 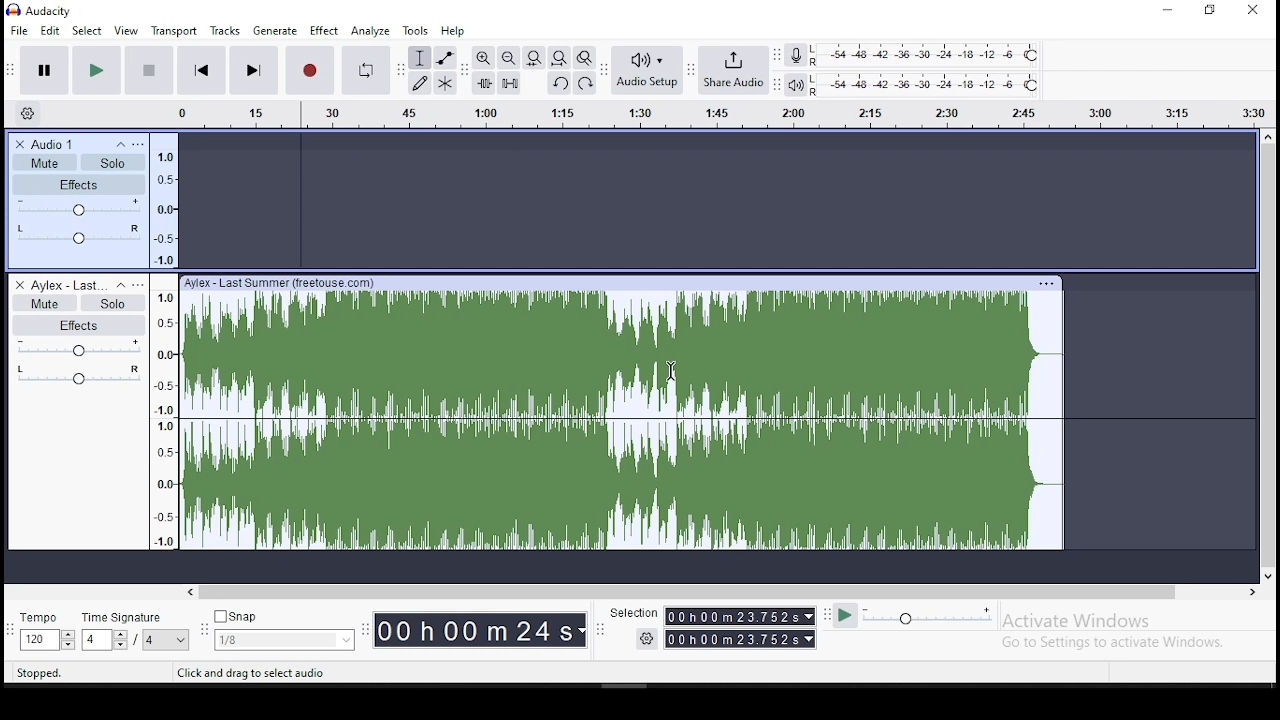 What do you see at coordinates (794, 84) in the screenshot?
I see `playback meter` at bounding box center [794, 84].